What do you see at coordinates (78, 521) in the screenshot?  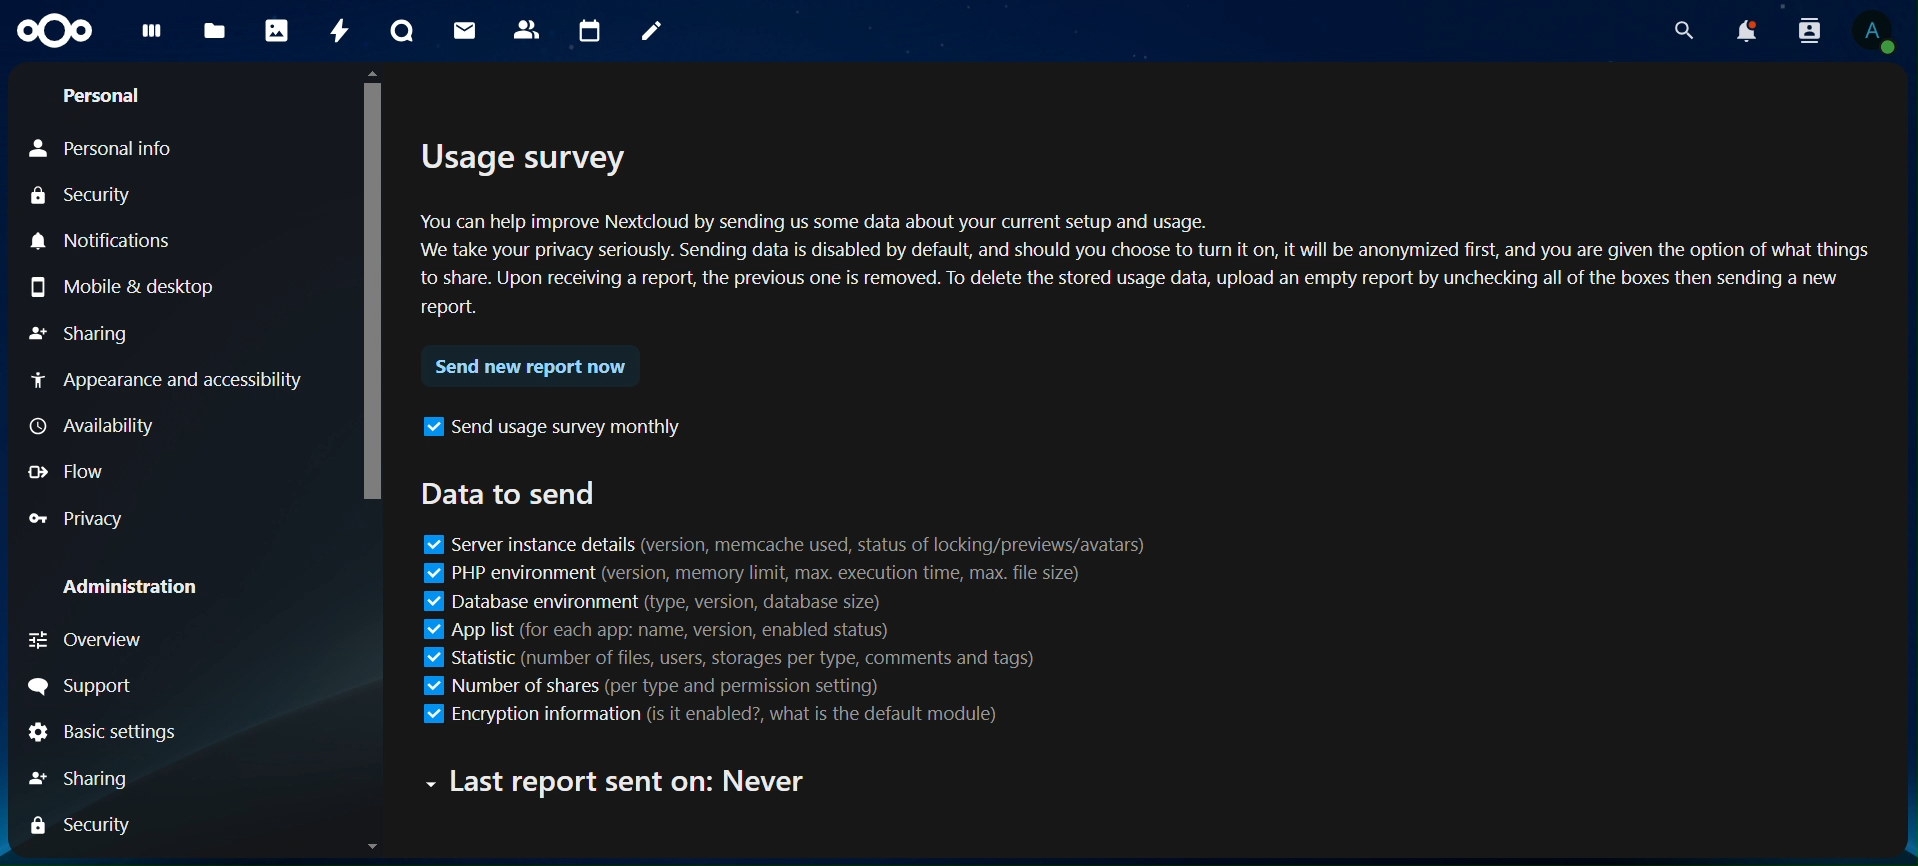 I see `Privacy` at bounding box center [78, 521].